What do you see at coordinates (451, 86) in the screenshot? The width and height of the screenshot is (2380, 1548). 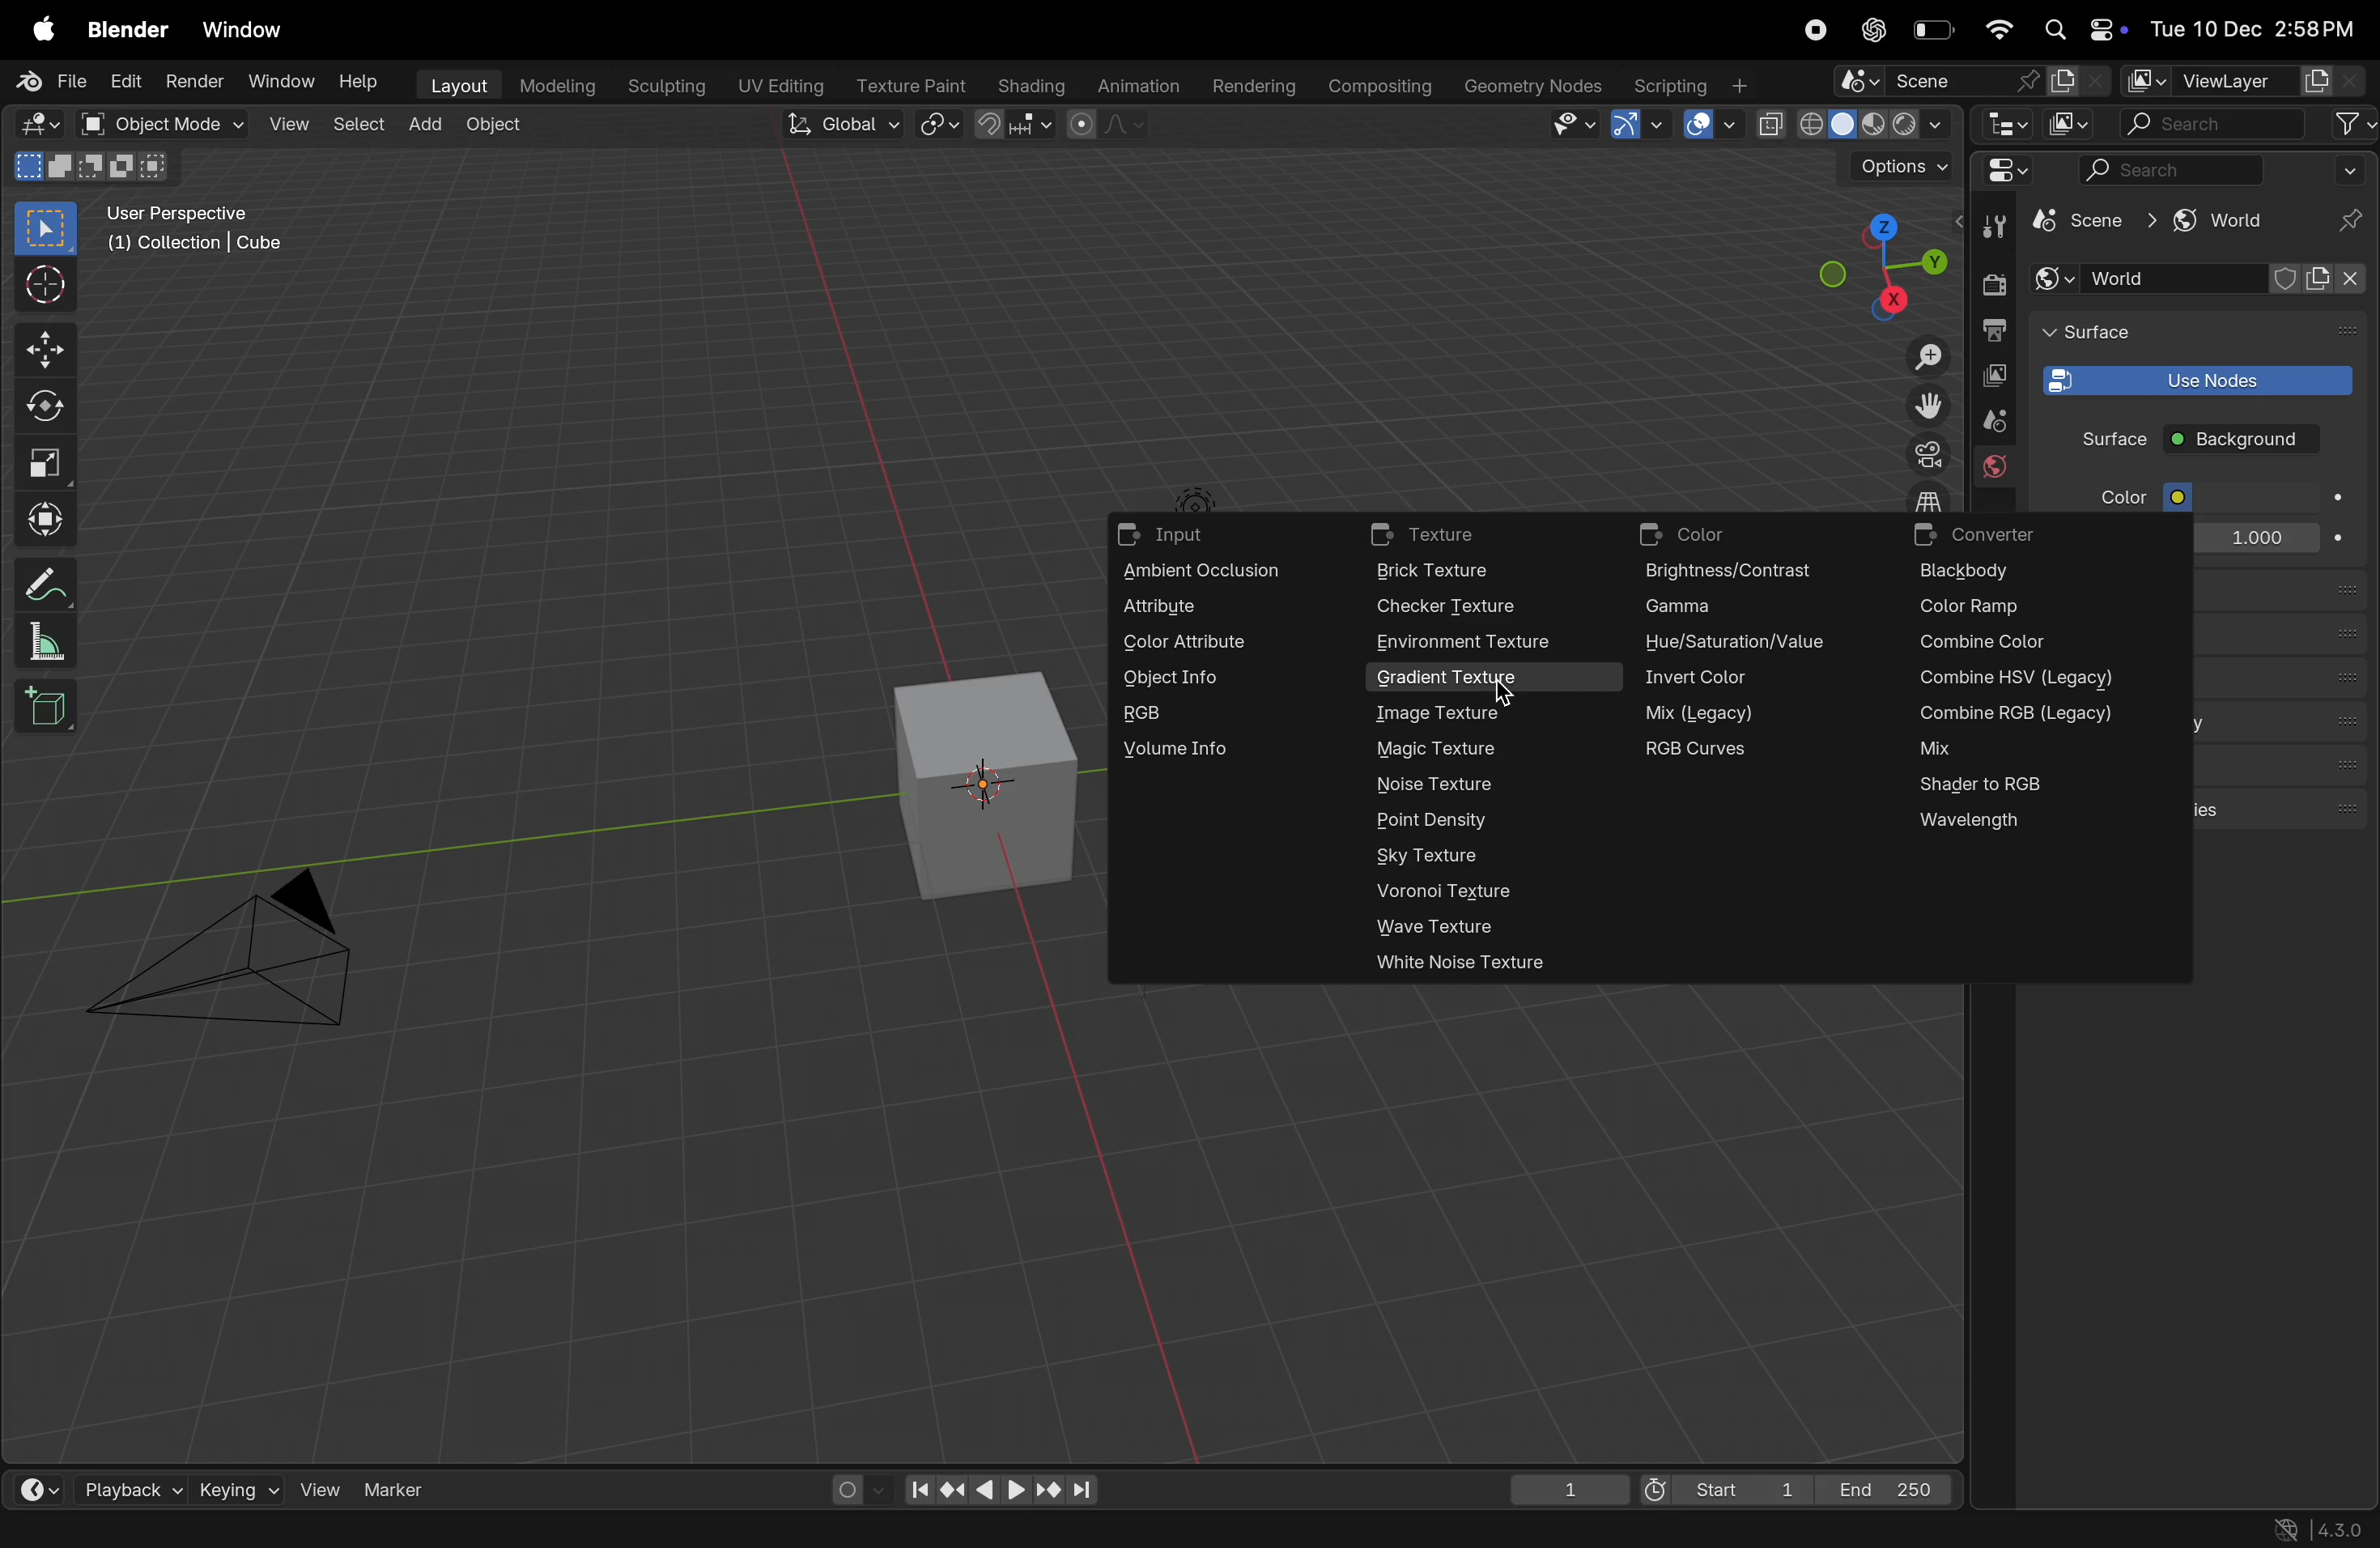 I see `layout` at bounding box center [451, 86].